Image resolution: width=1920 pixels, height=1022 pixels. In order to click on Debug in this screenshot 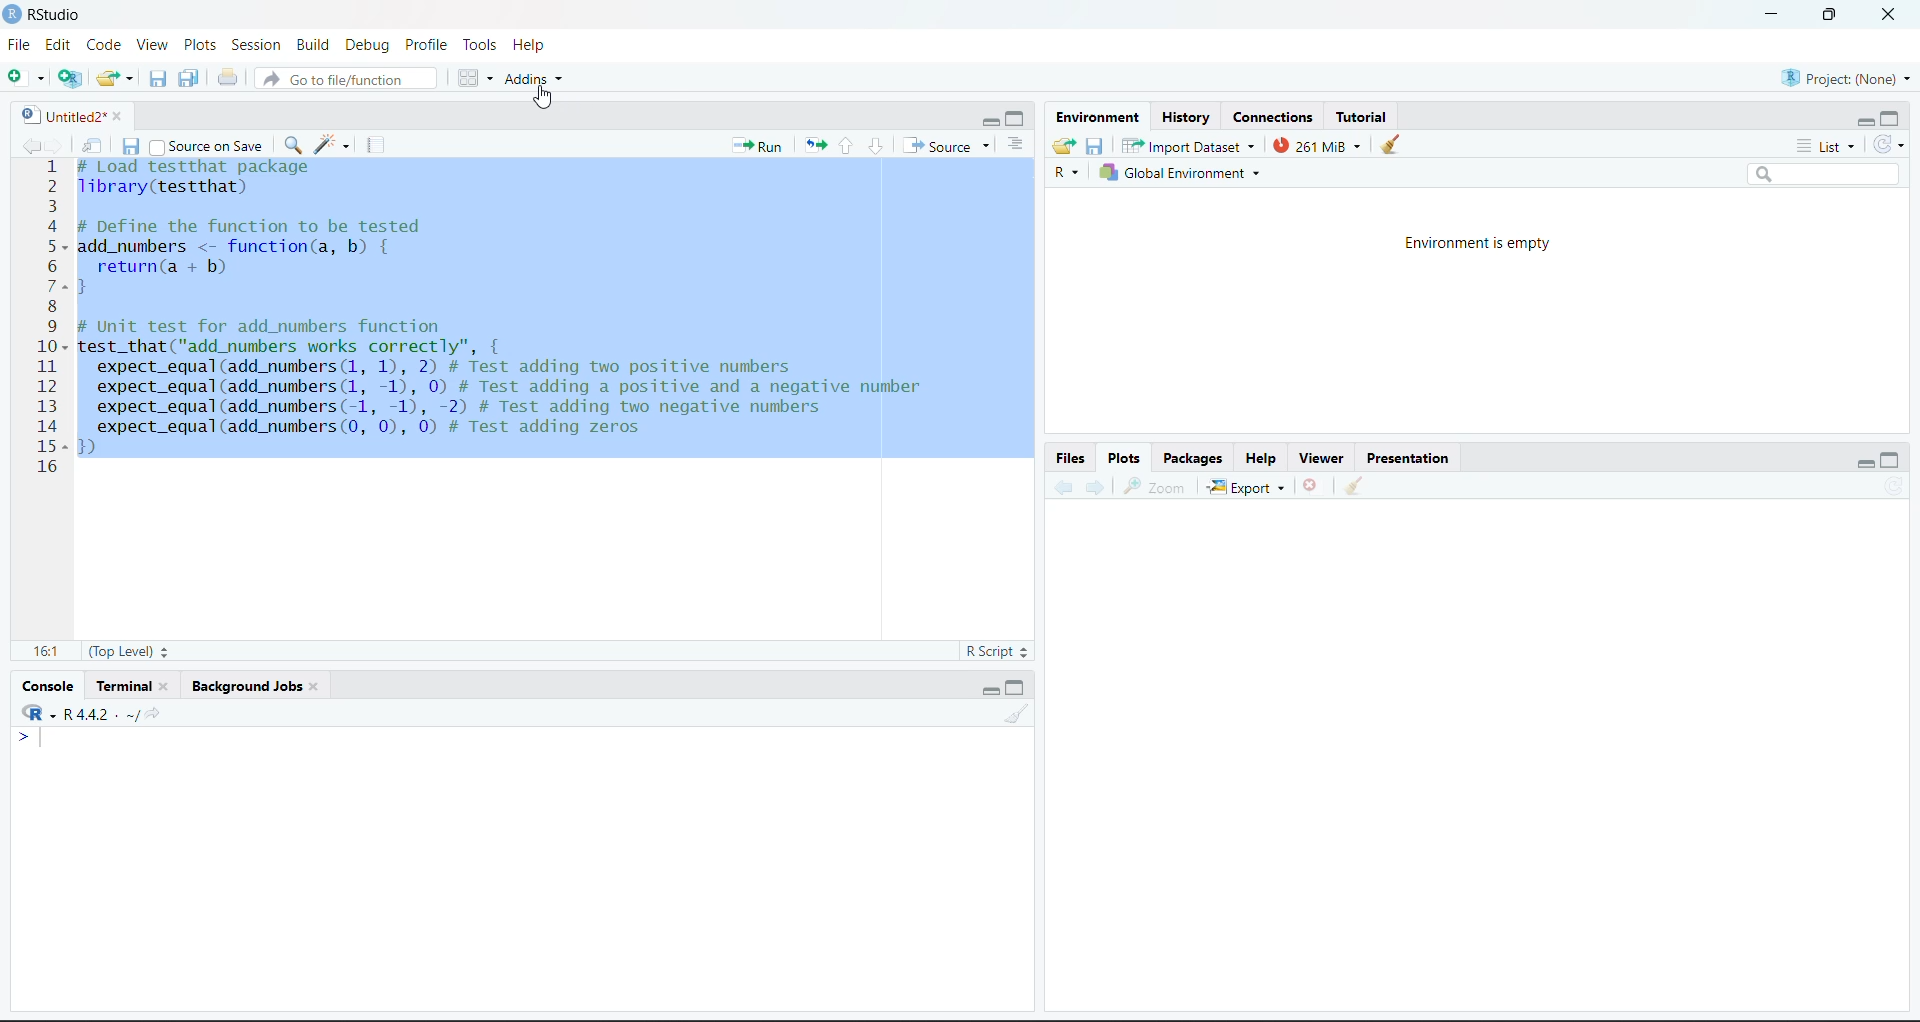, I will do `click(367, 46)`.